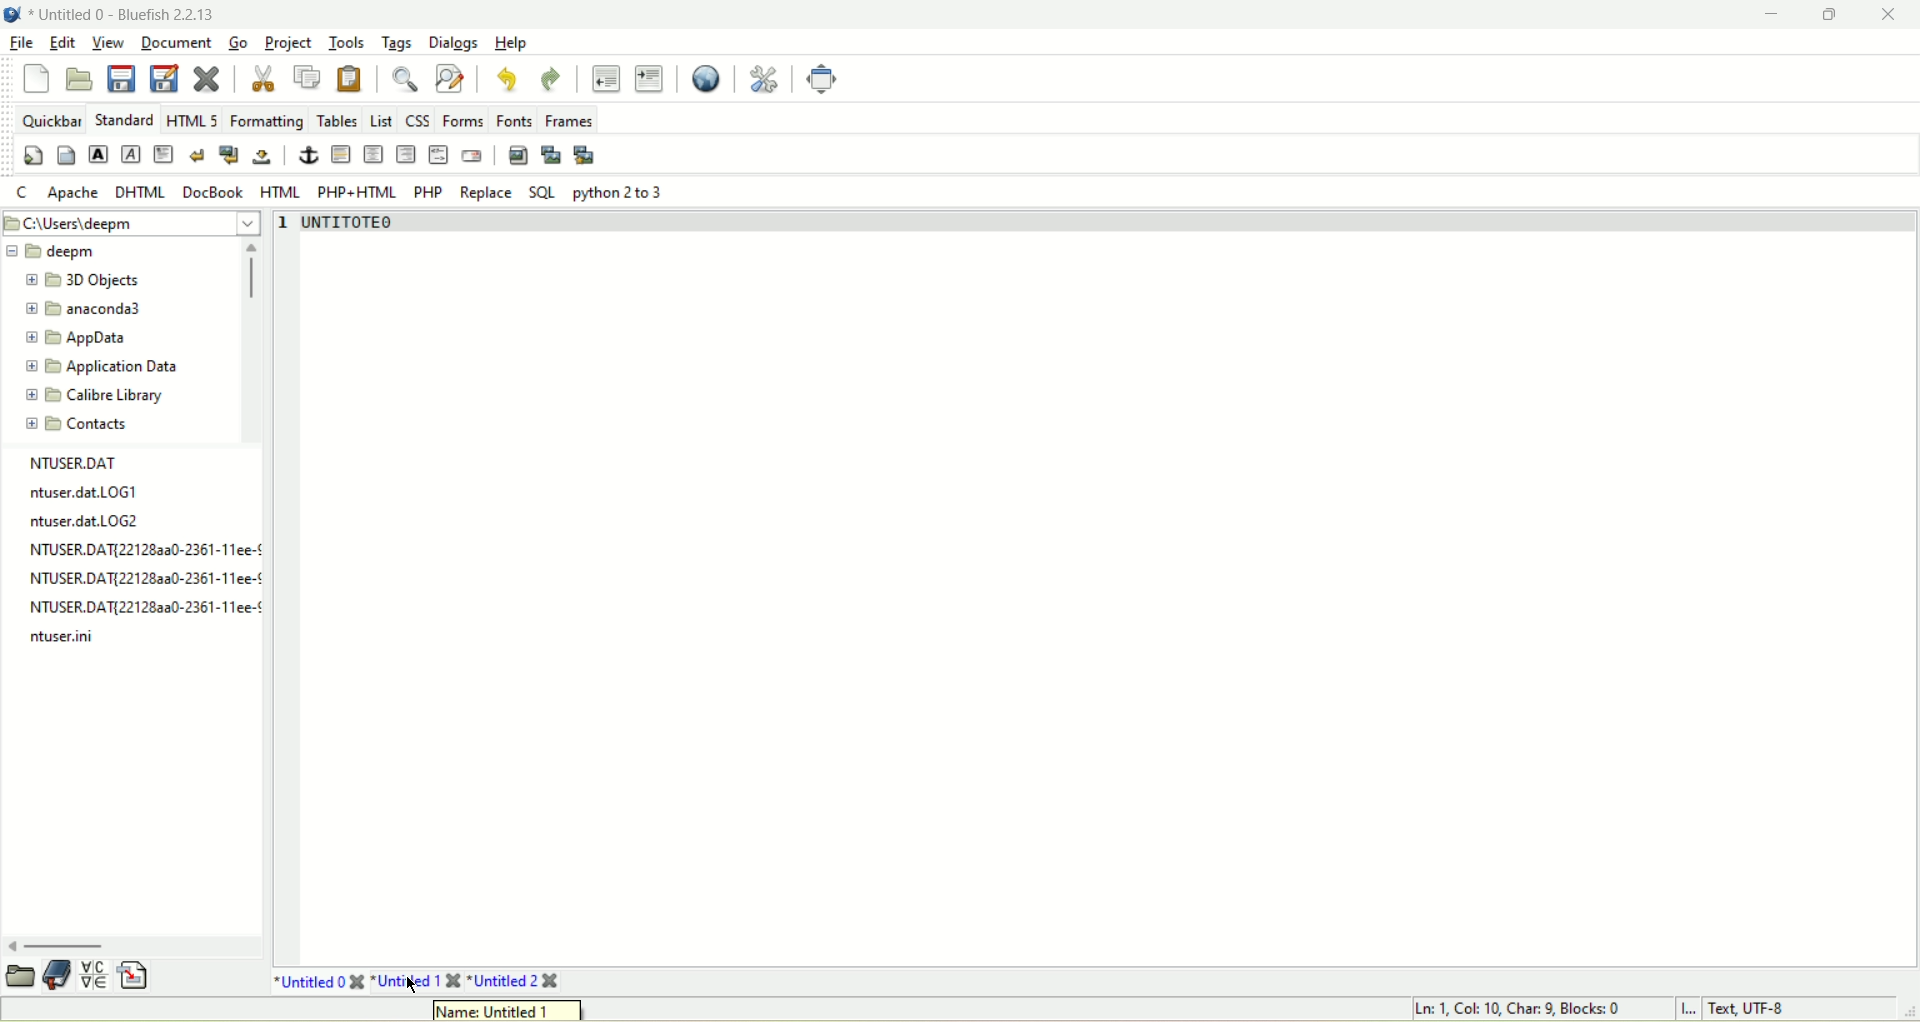 Image resolution: width=1920 pixels, height=1022 pixels. What do you see at coordinates (340, 153) in the screenshot?
I see `horizontal rule` at bounding box center [340, 153].